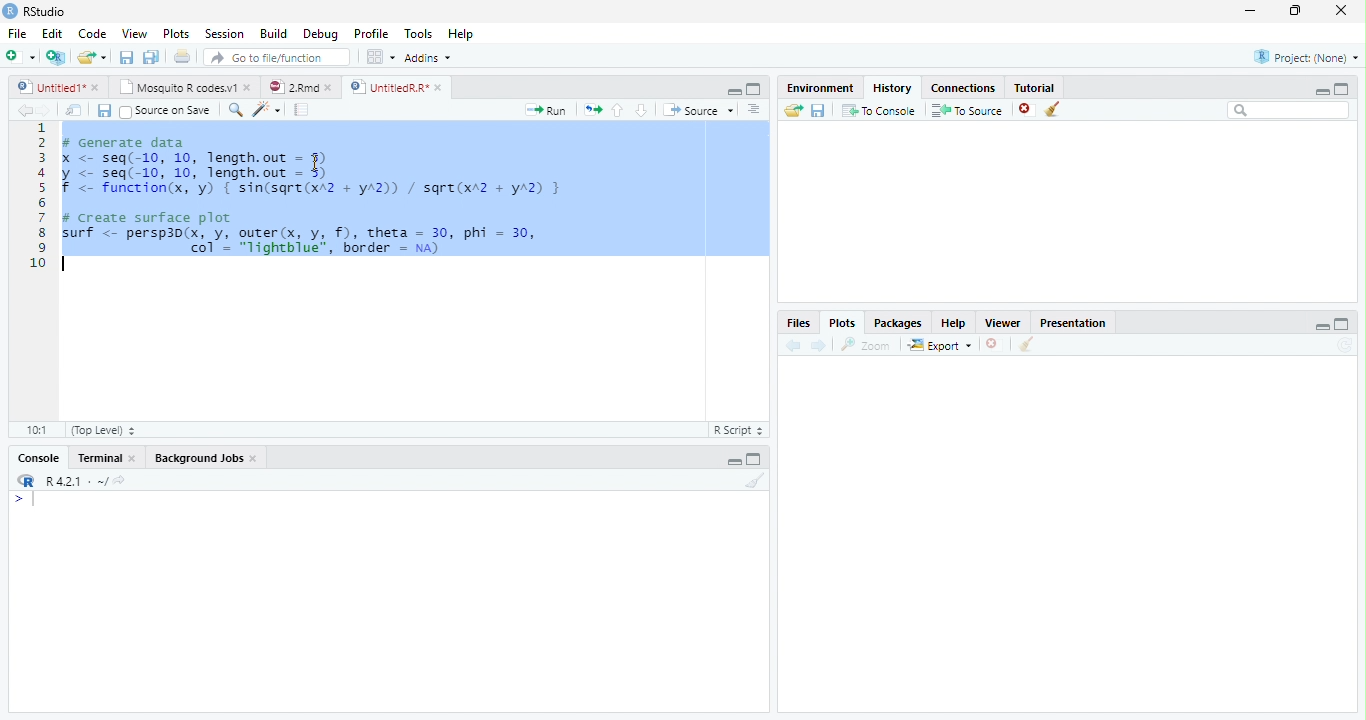 This screenshot has height=720, width=1366. Describe the element at coordinates (756, 480) in the screenshot. I see `Clear console` at that location.